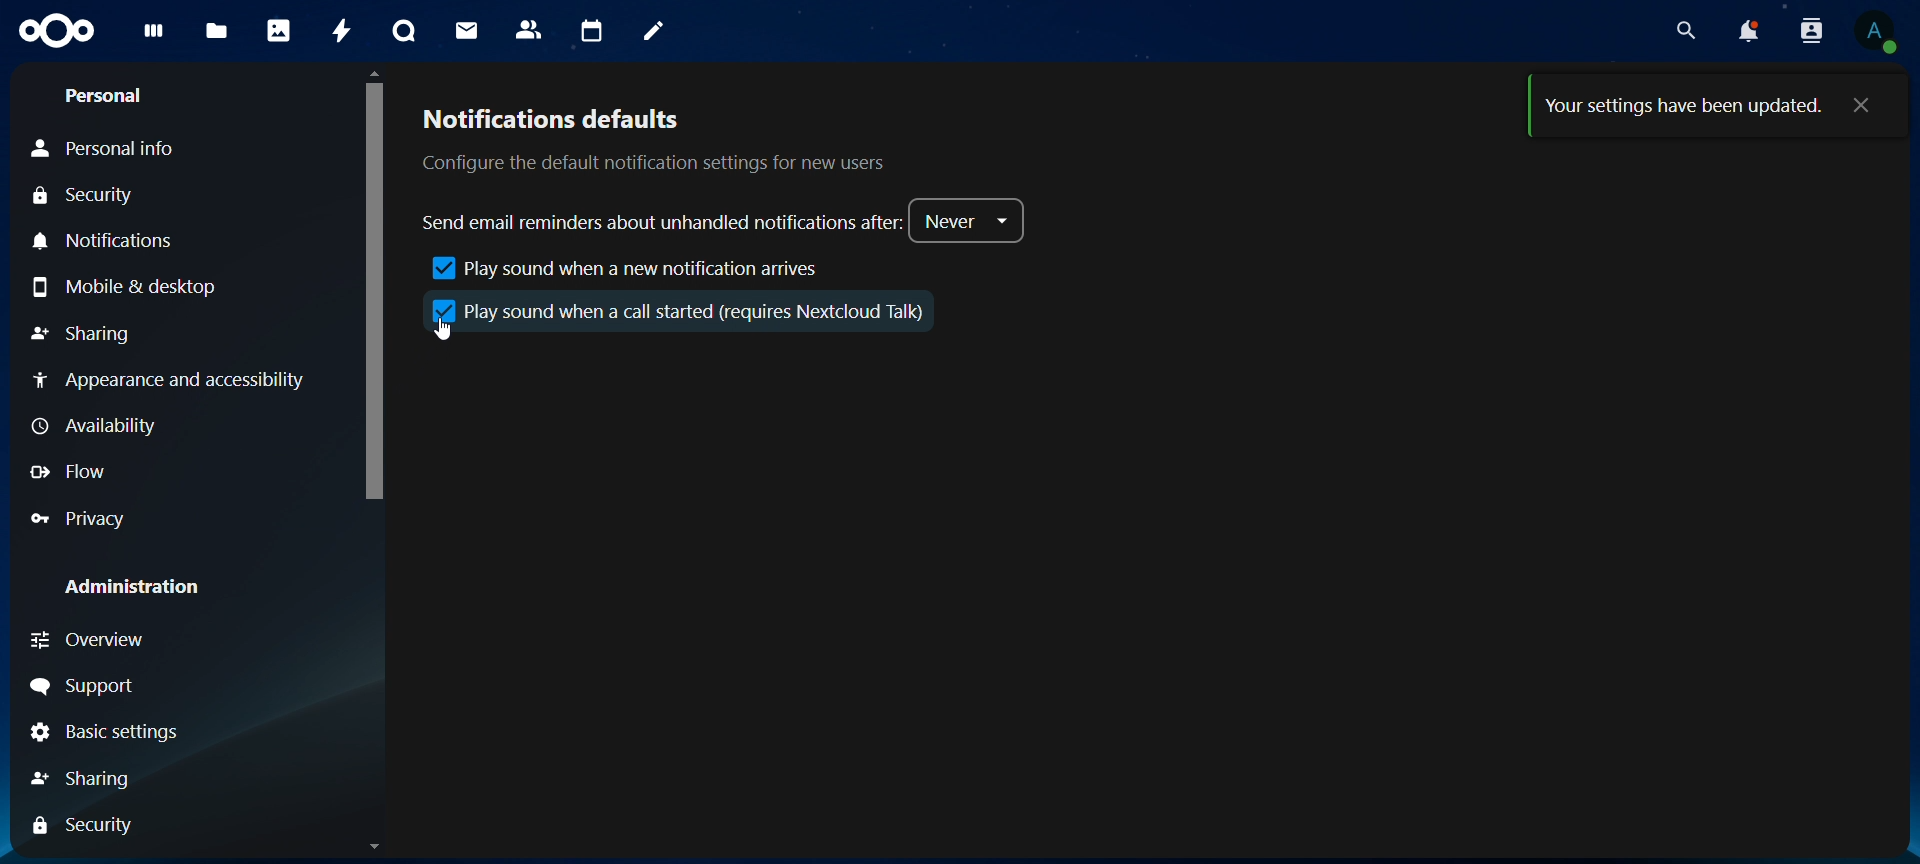 The height and width of the screenshot is (864, 1920). I want to click on View Profile, so click(1882, 32).